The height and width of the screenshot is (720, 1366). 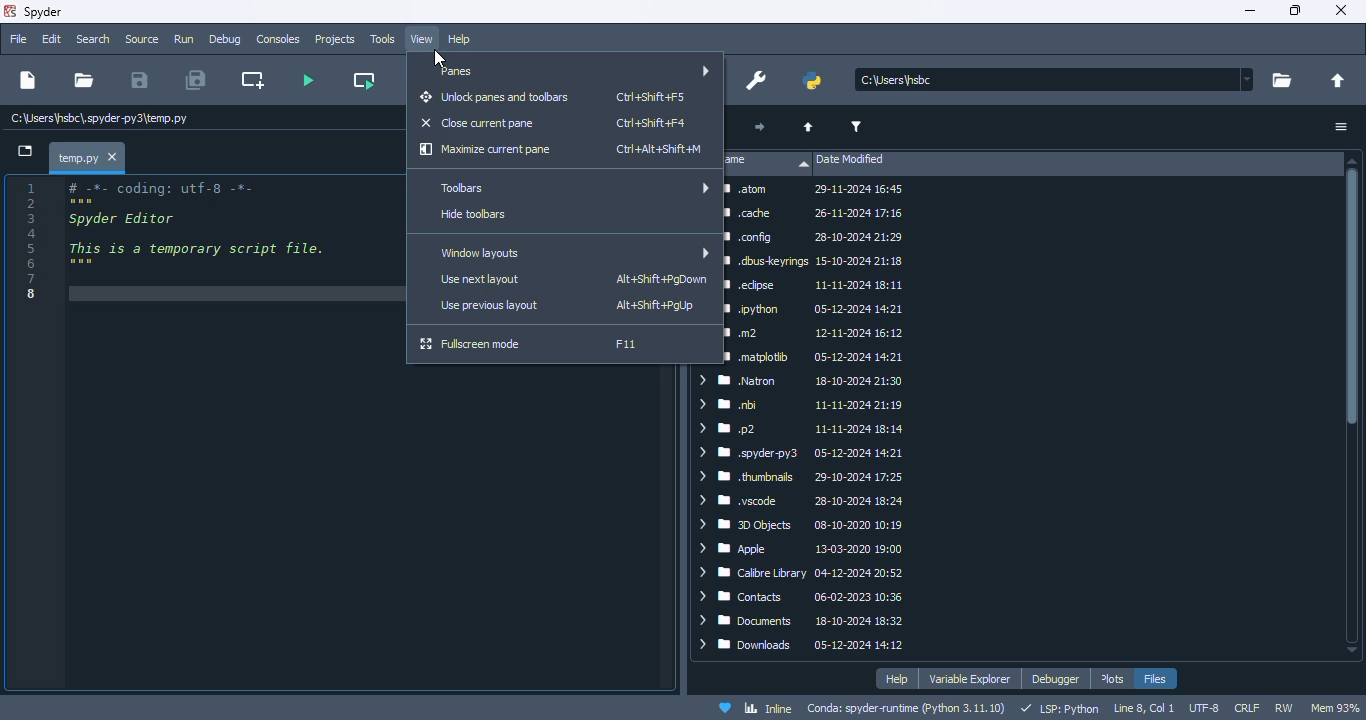 I want to click on .thumbnails, so click(x=806, y=477).